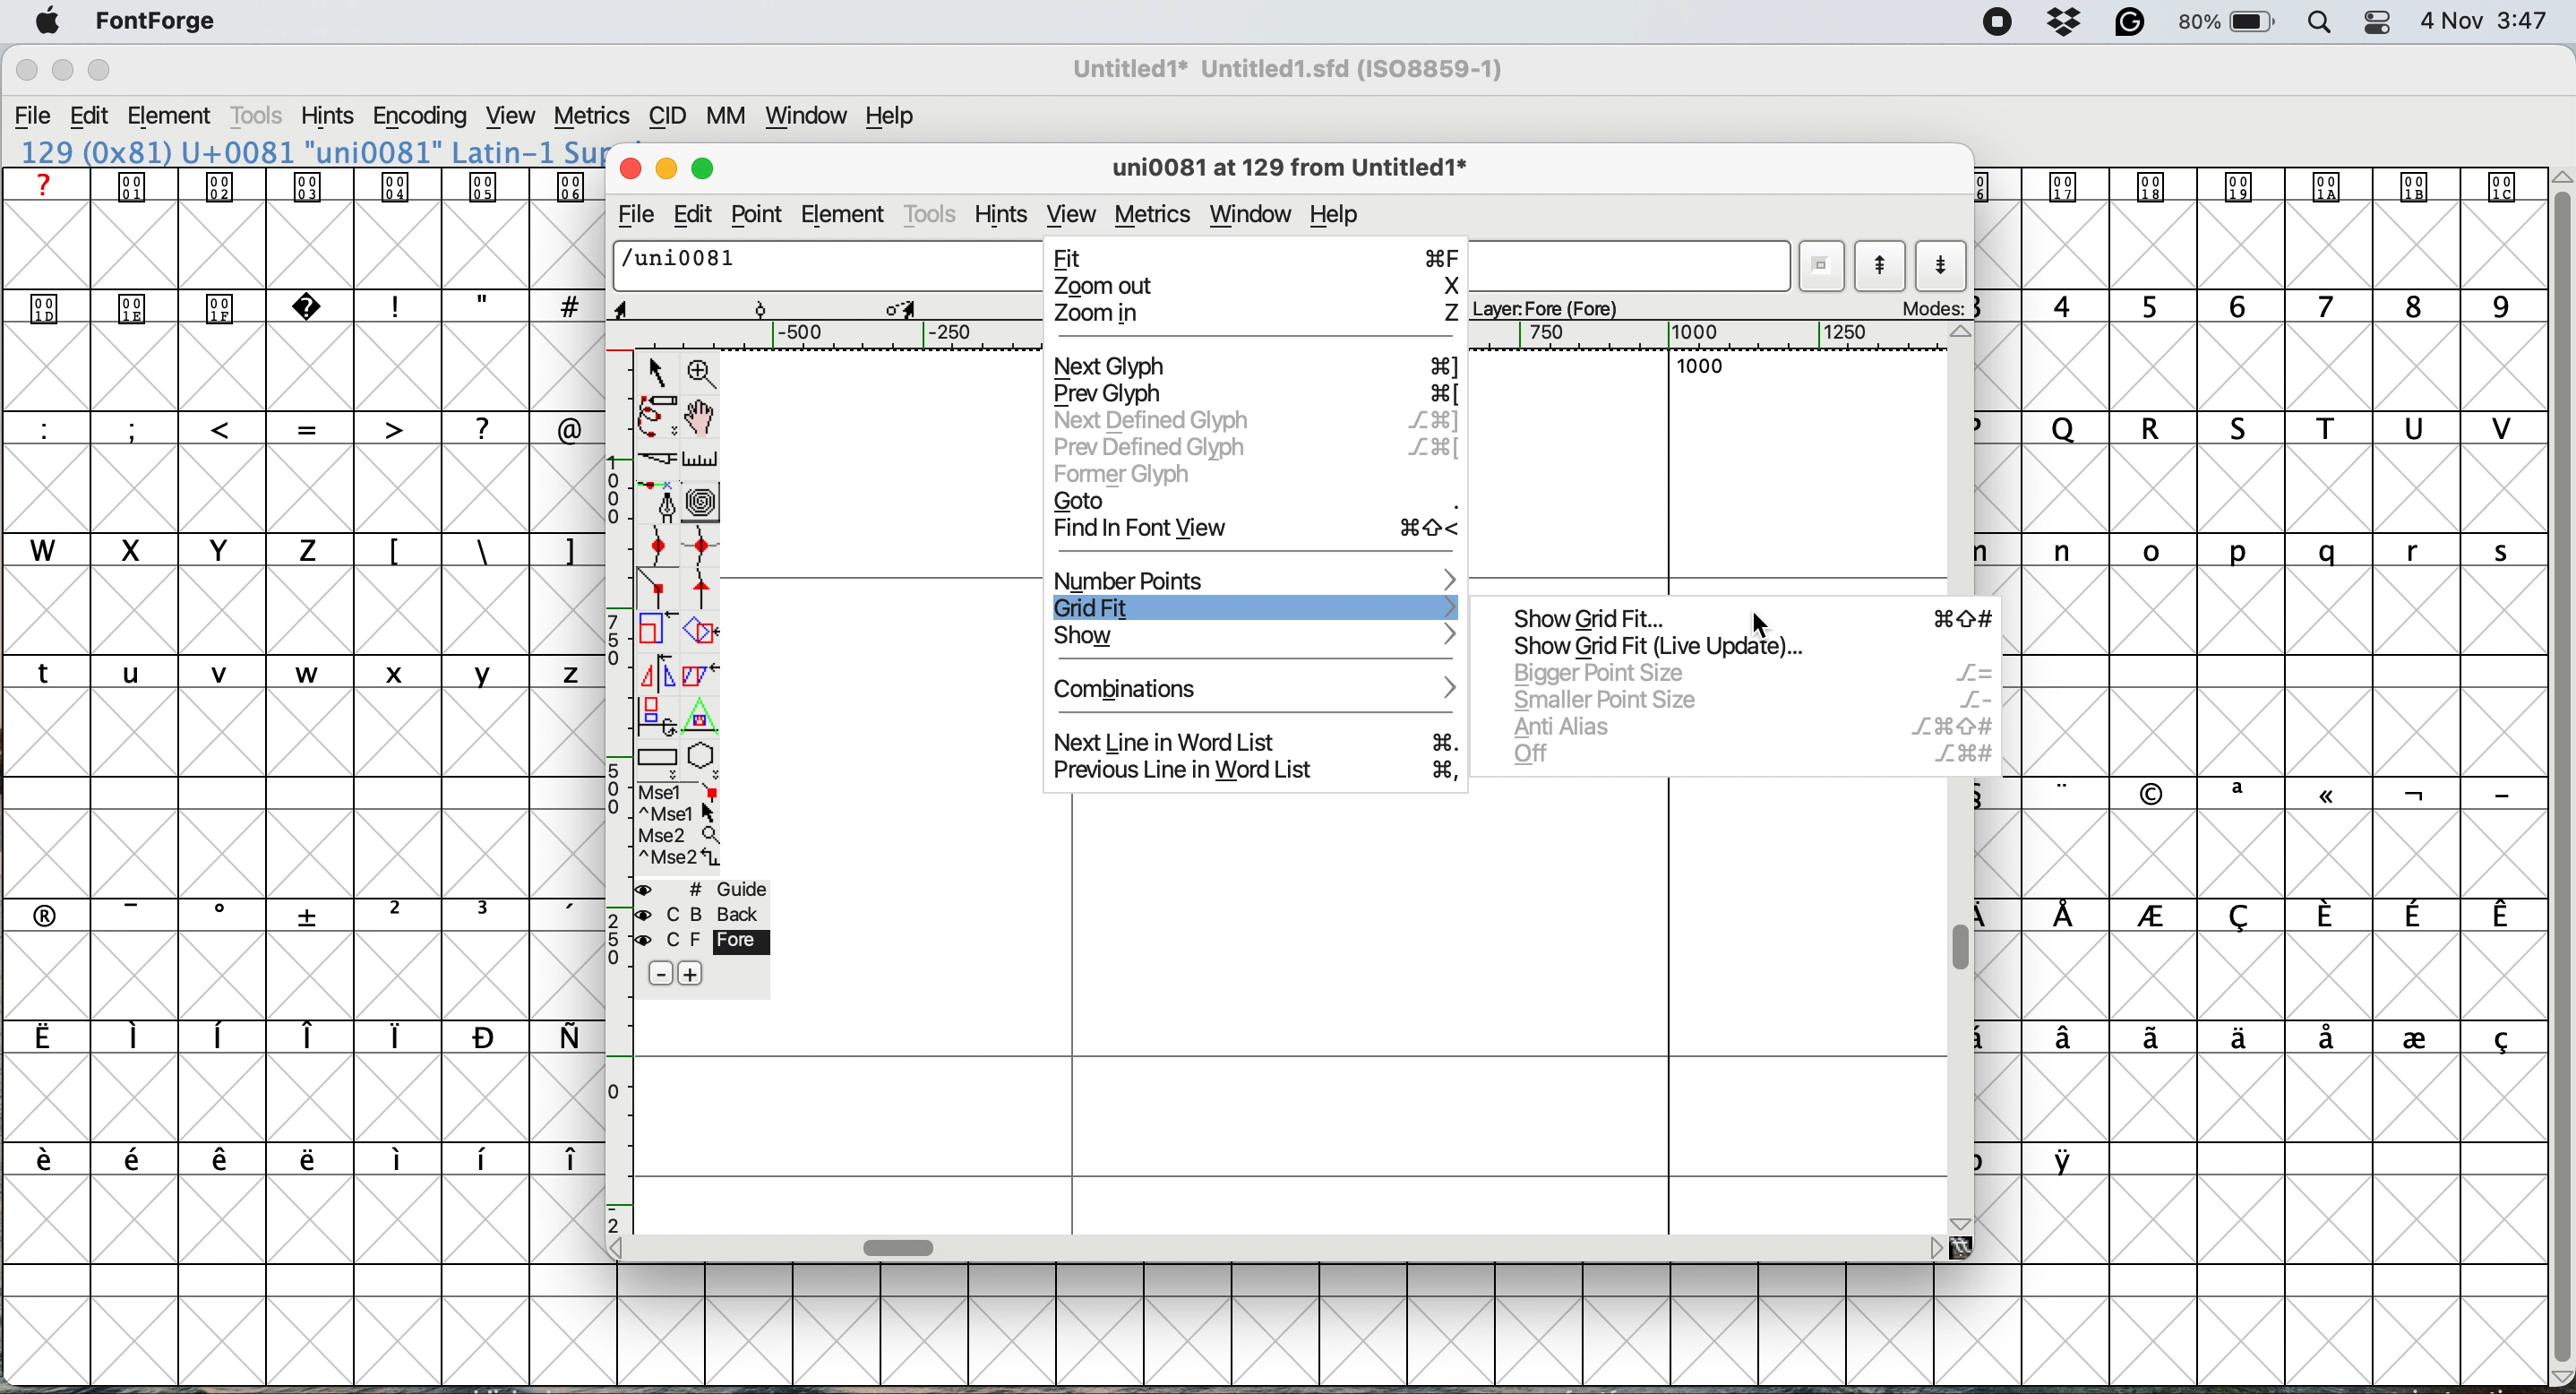  What do you see at coordinates (702, 672) in the screenshot?
I see `skew the selection` at bounding box center [702, 672].